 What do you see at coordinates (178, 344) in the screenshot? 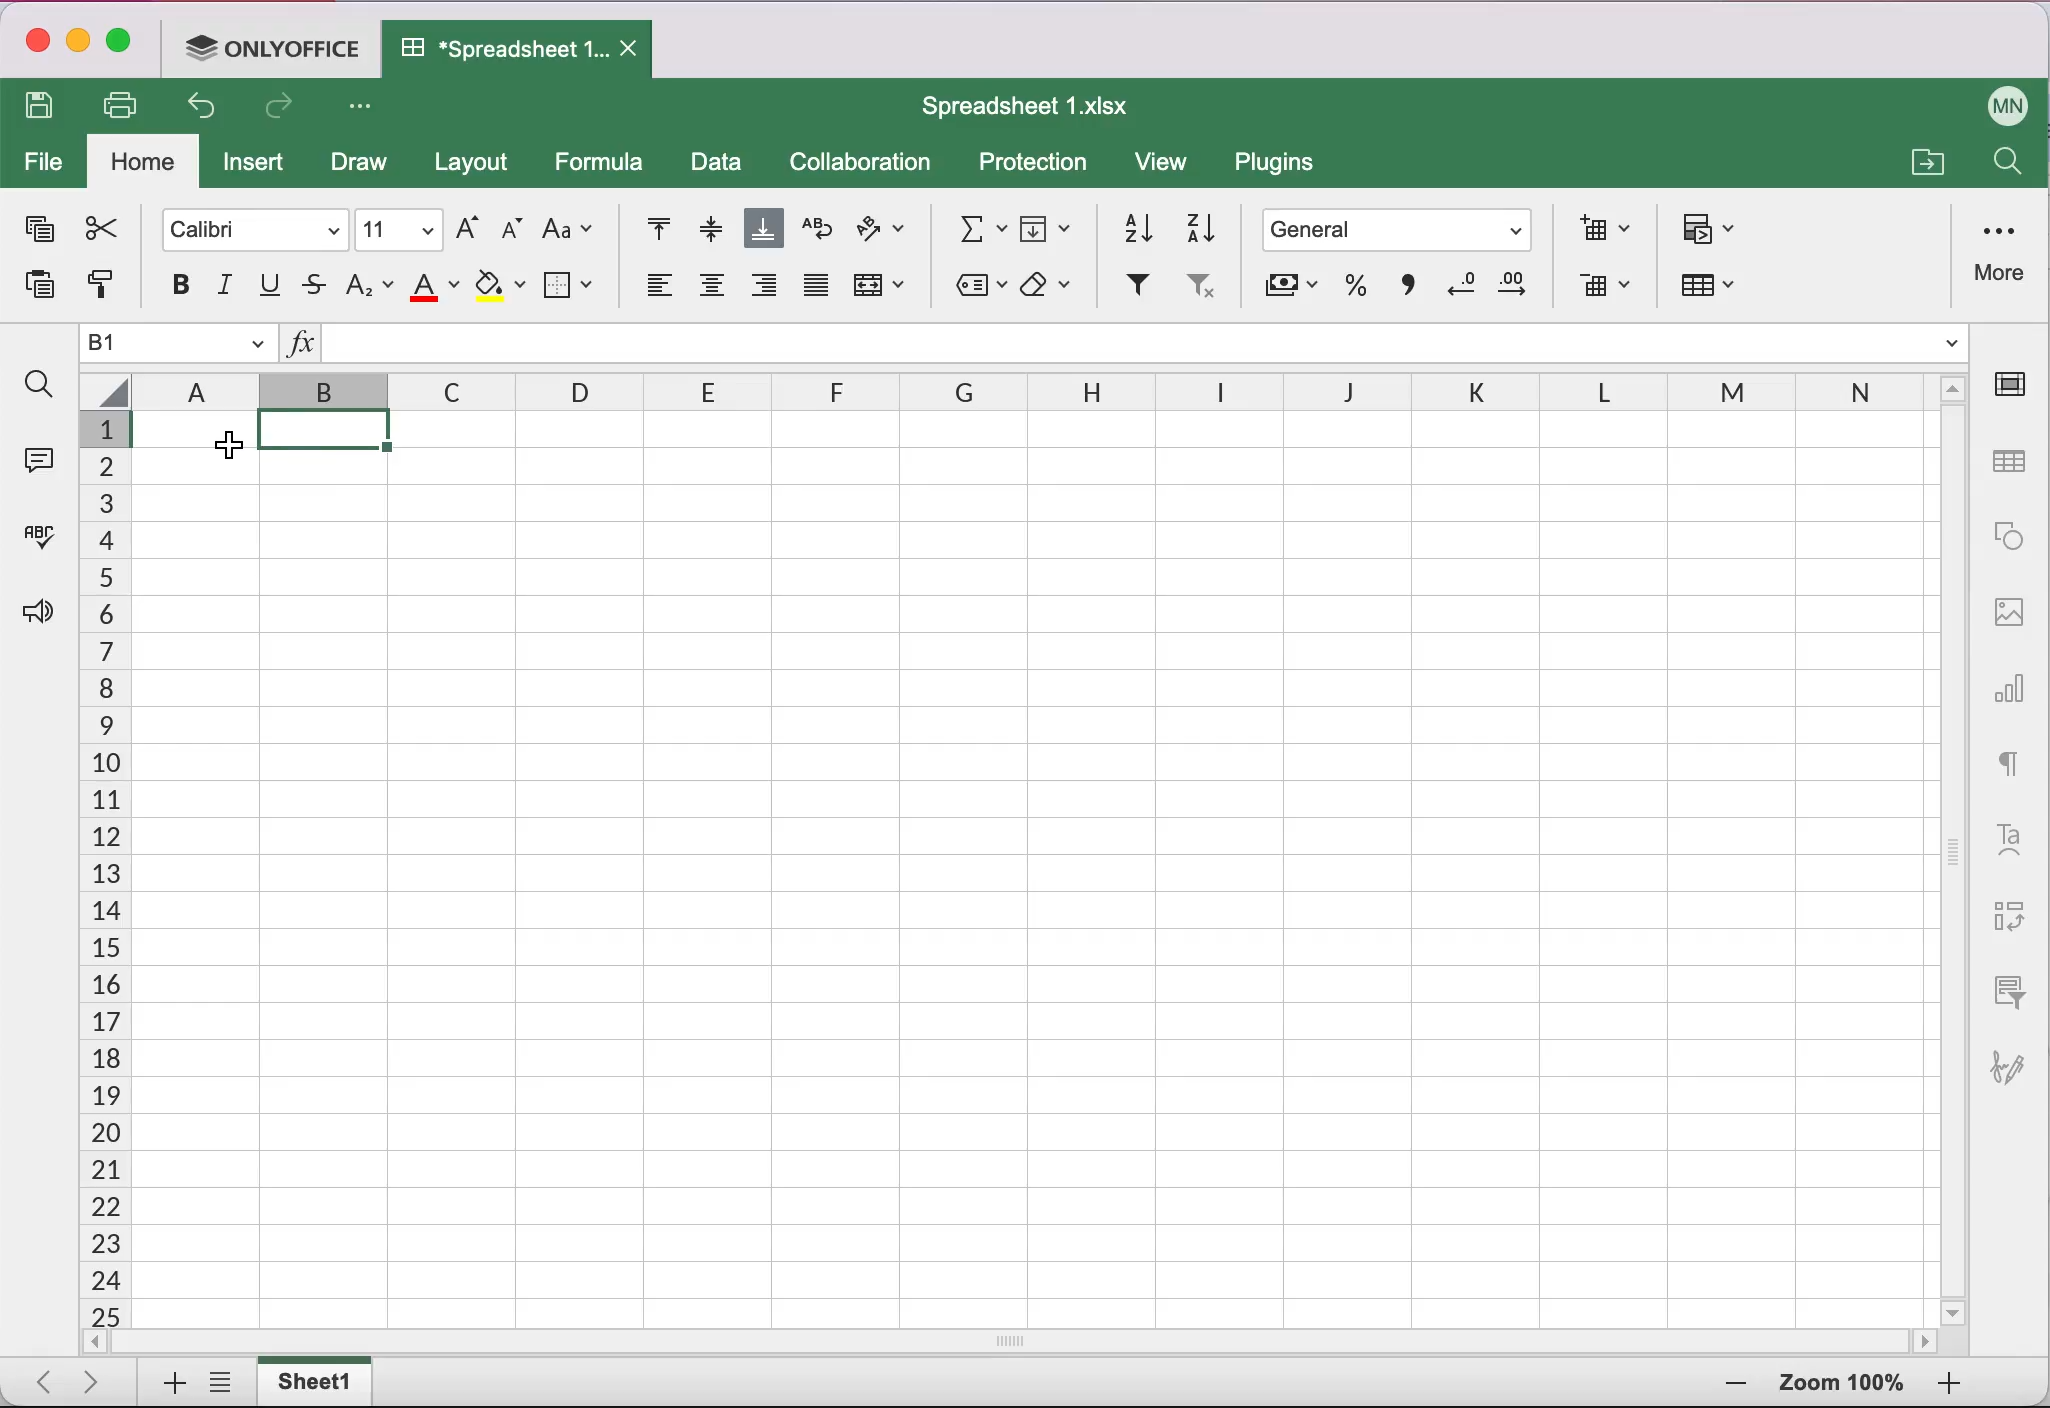
I see `Name manager B1` at bounding box center [178, 344].